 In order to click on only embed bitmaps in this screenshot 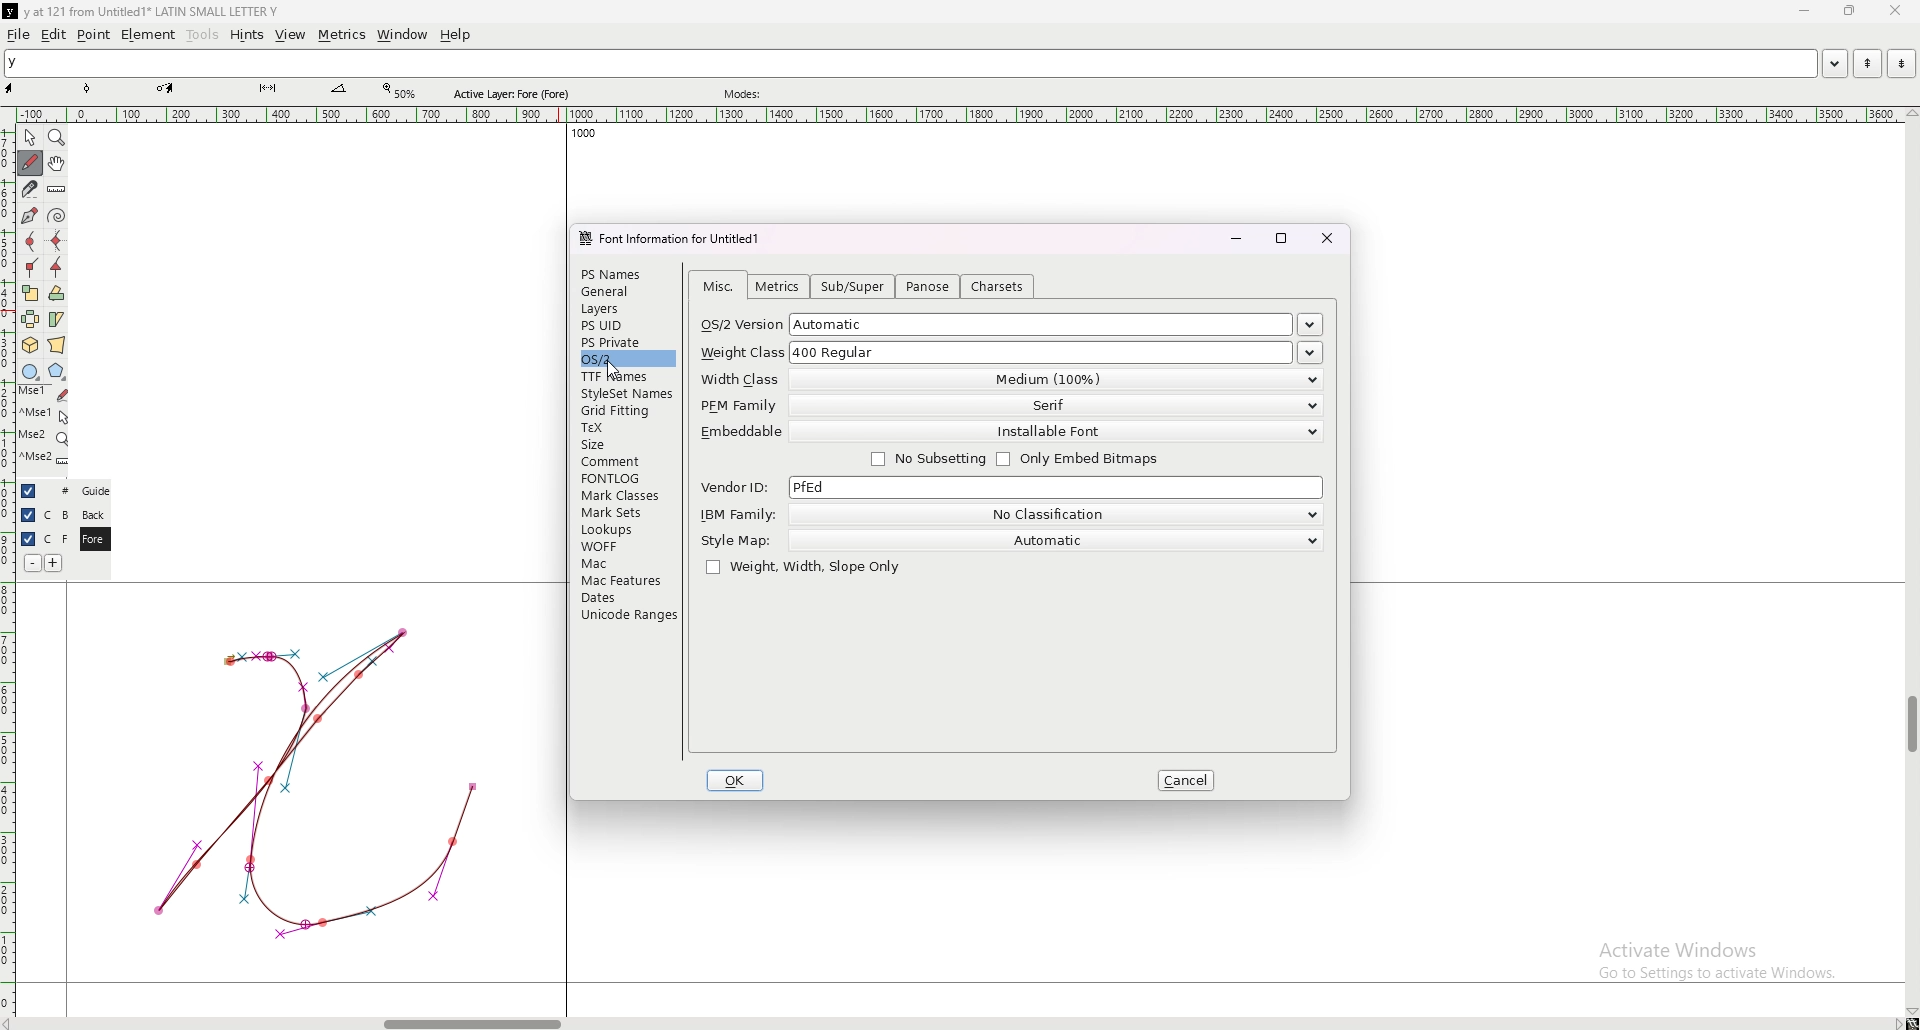, I will do `click(1083, 460)`.